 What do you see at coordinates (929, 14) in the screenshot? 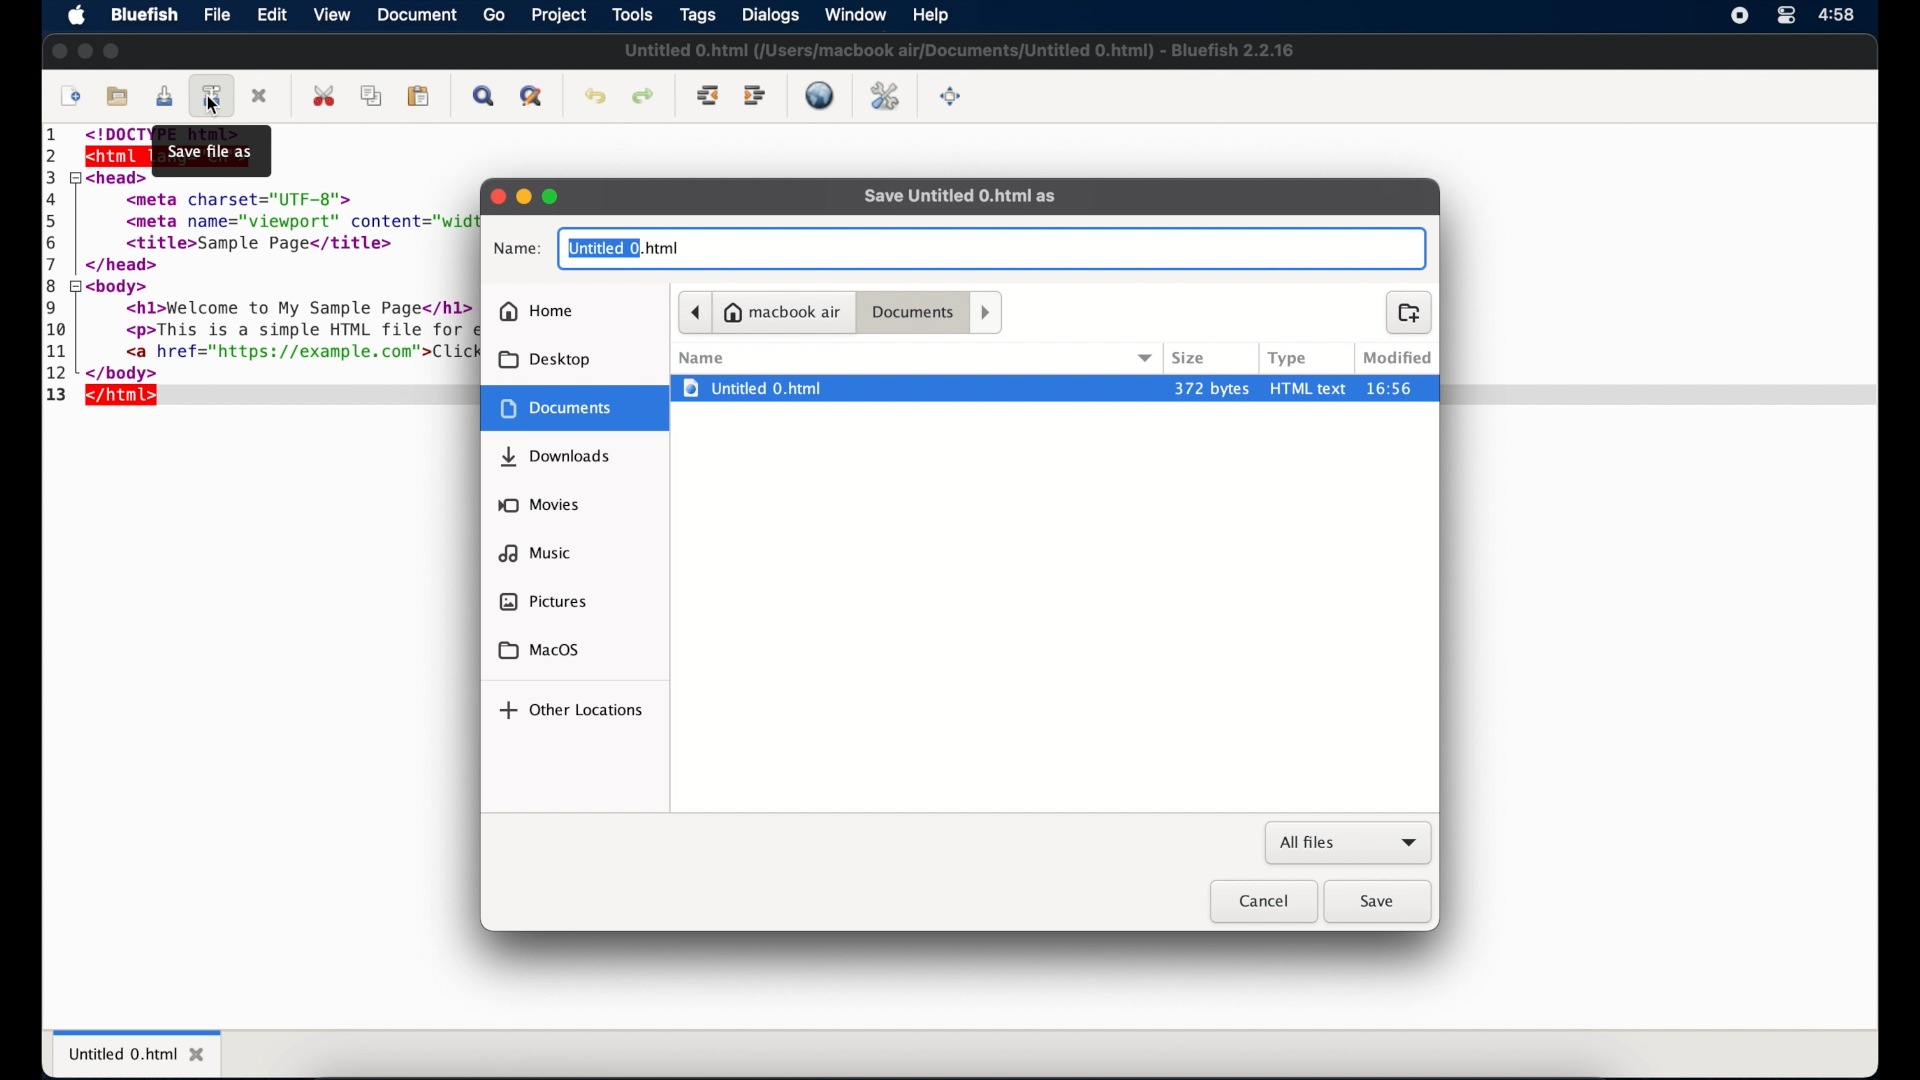
I see `help` at bounding box center [929, 14].